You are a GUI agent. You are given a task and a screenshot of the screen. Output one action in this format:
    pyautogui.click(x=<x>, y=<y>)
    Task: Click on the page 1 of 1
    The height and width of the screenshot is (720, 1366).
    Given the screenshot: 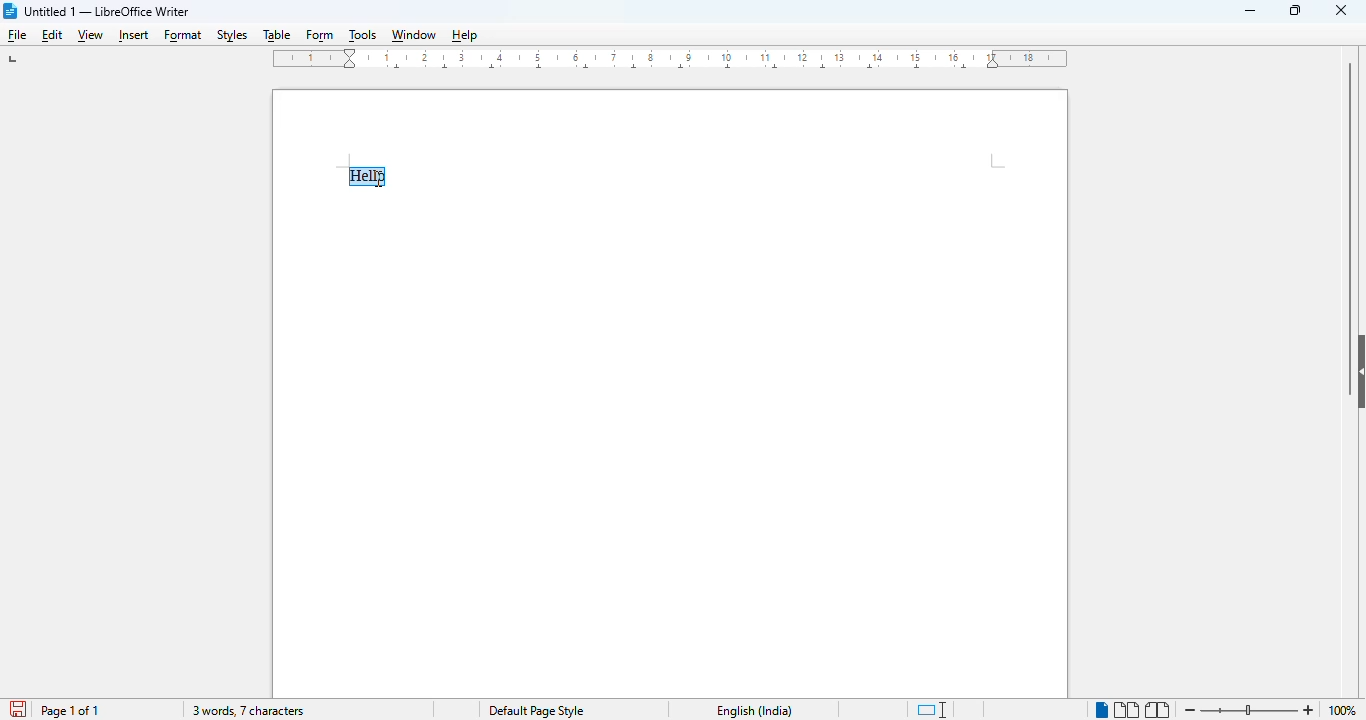 What is the action you would take?
    pyautogui.click(x=69, y=711)
    